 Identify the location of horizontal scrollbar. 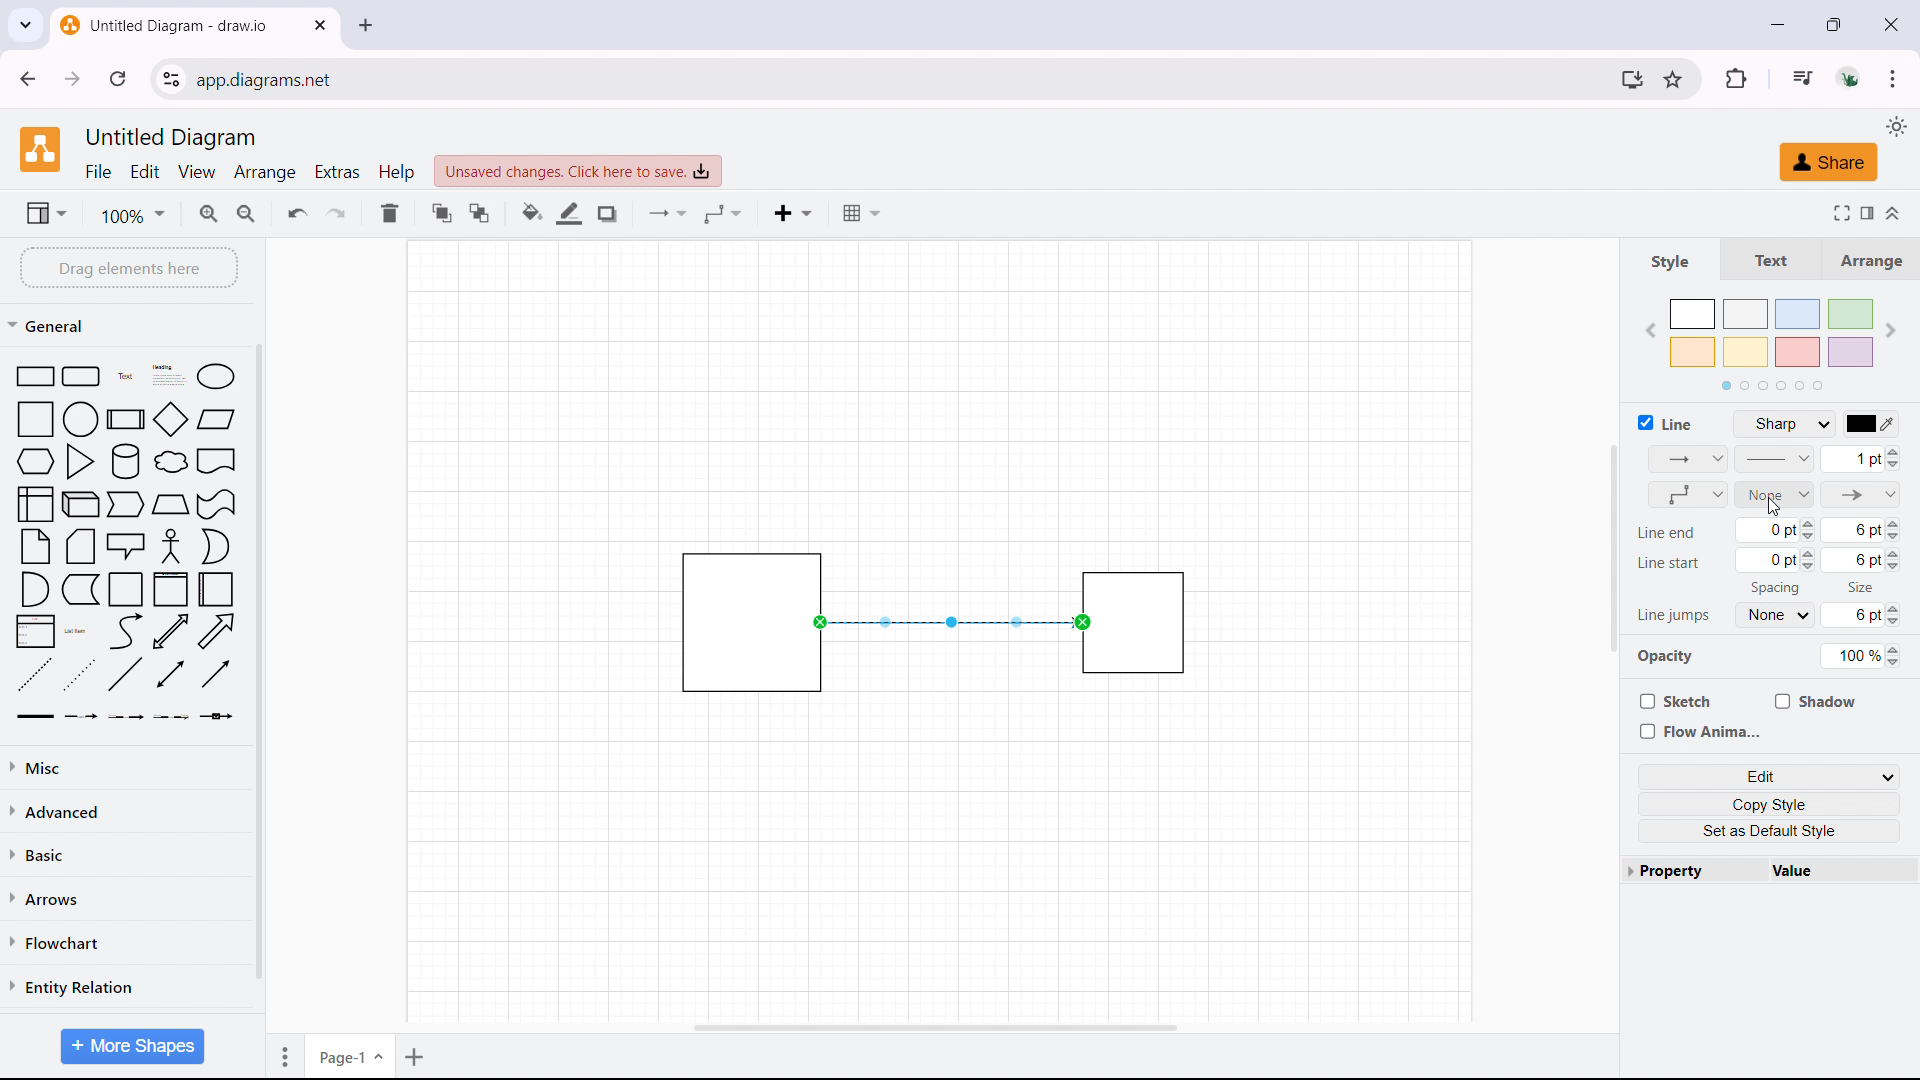
(936, 1028).